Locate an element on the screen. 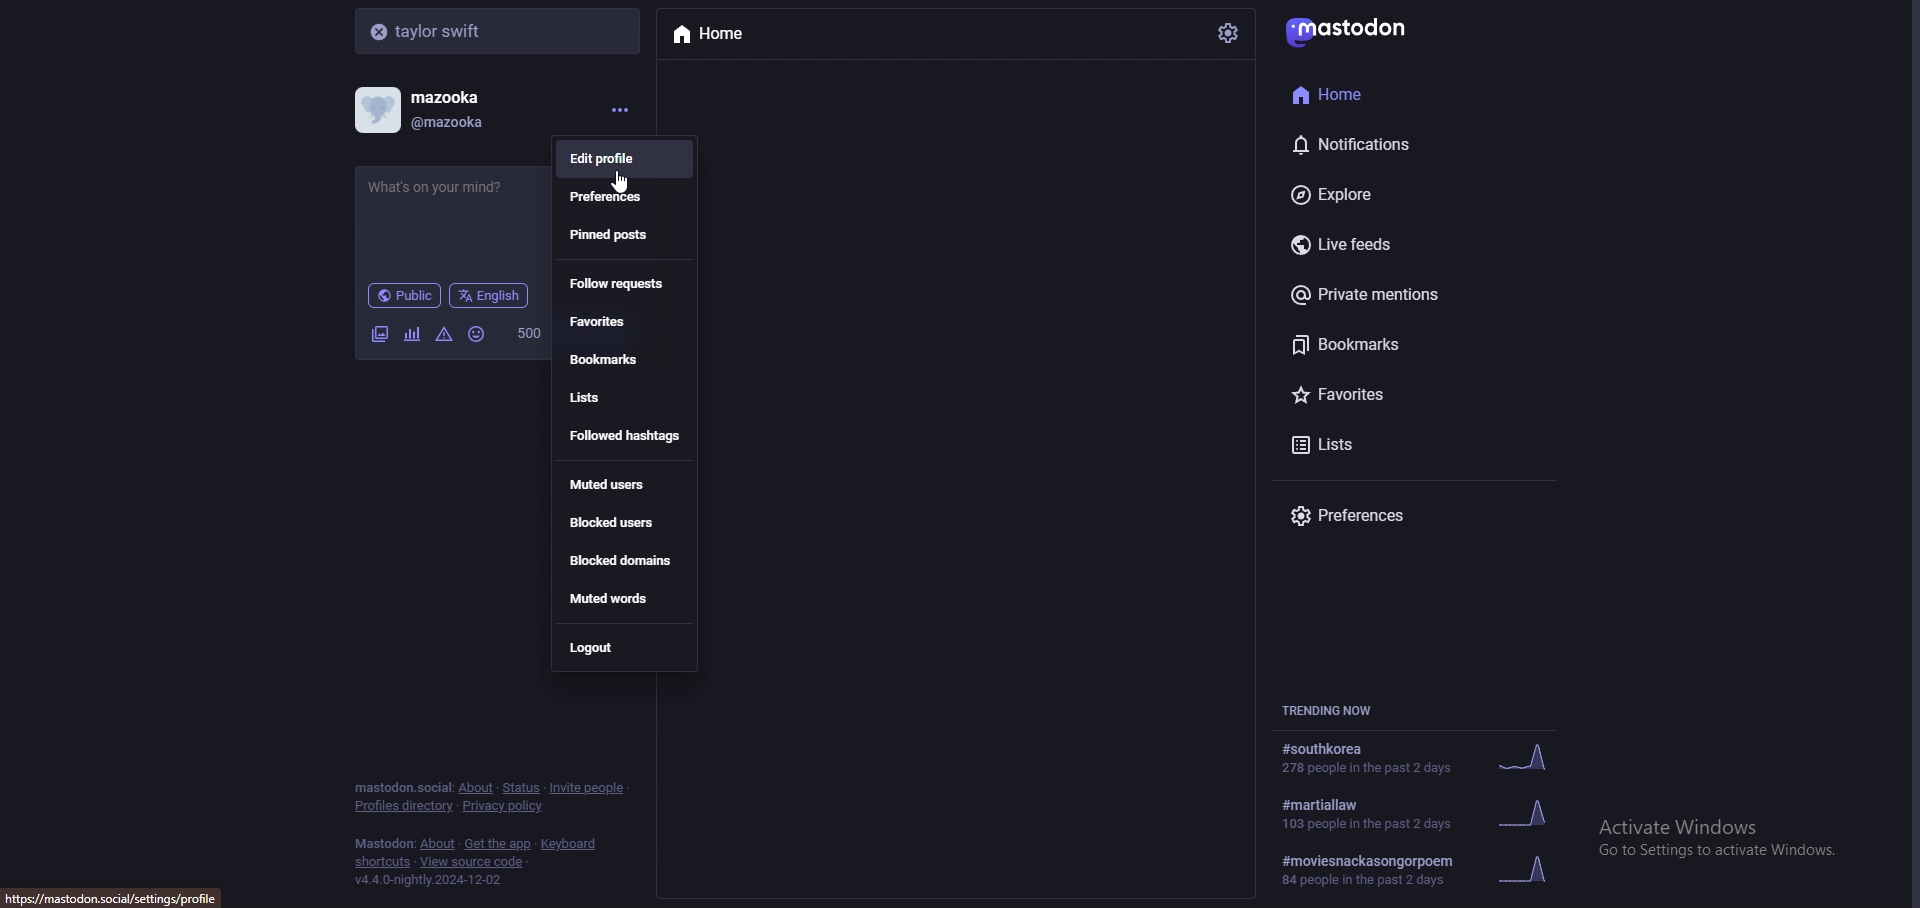 This screenshot has height=908, width=1920. muted words is located at coordinates (622, 598).